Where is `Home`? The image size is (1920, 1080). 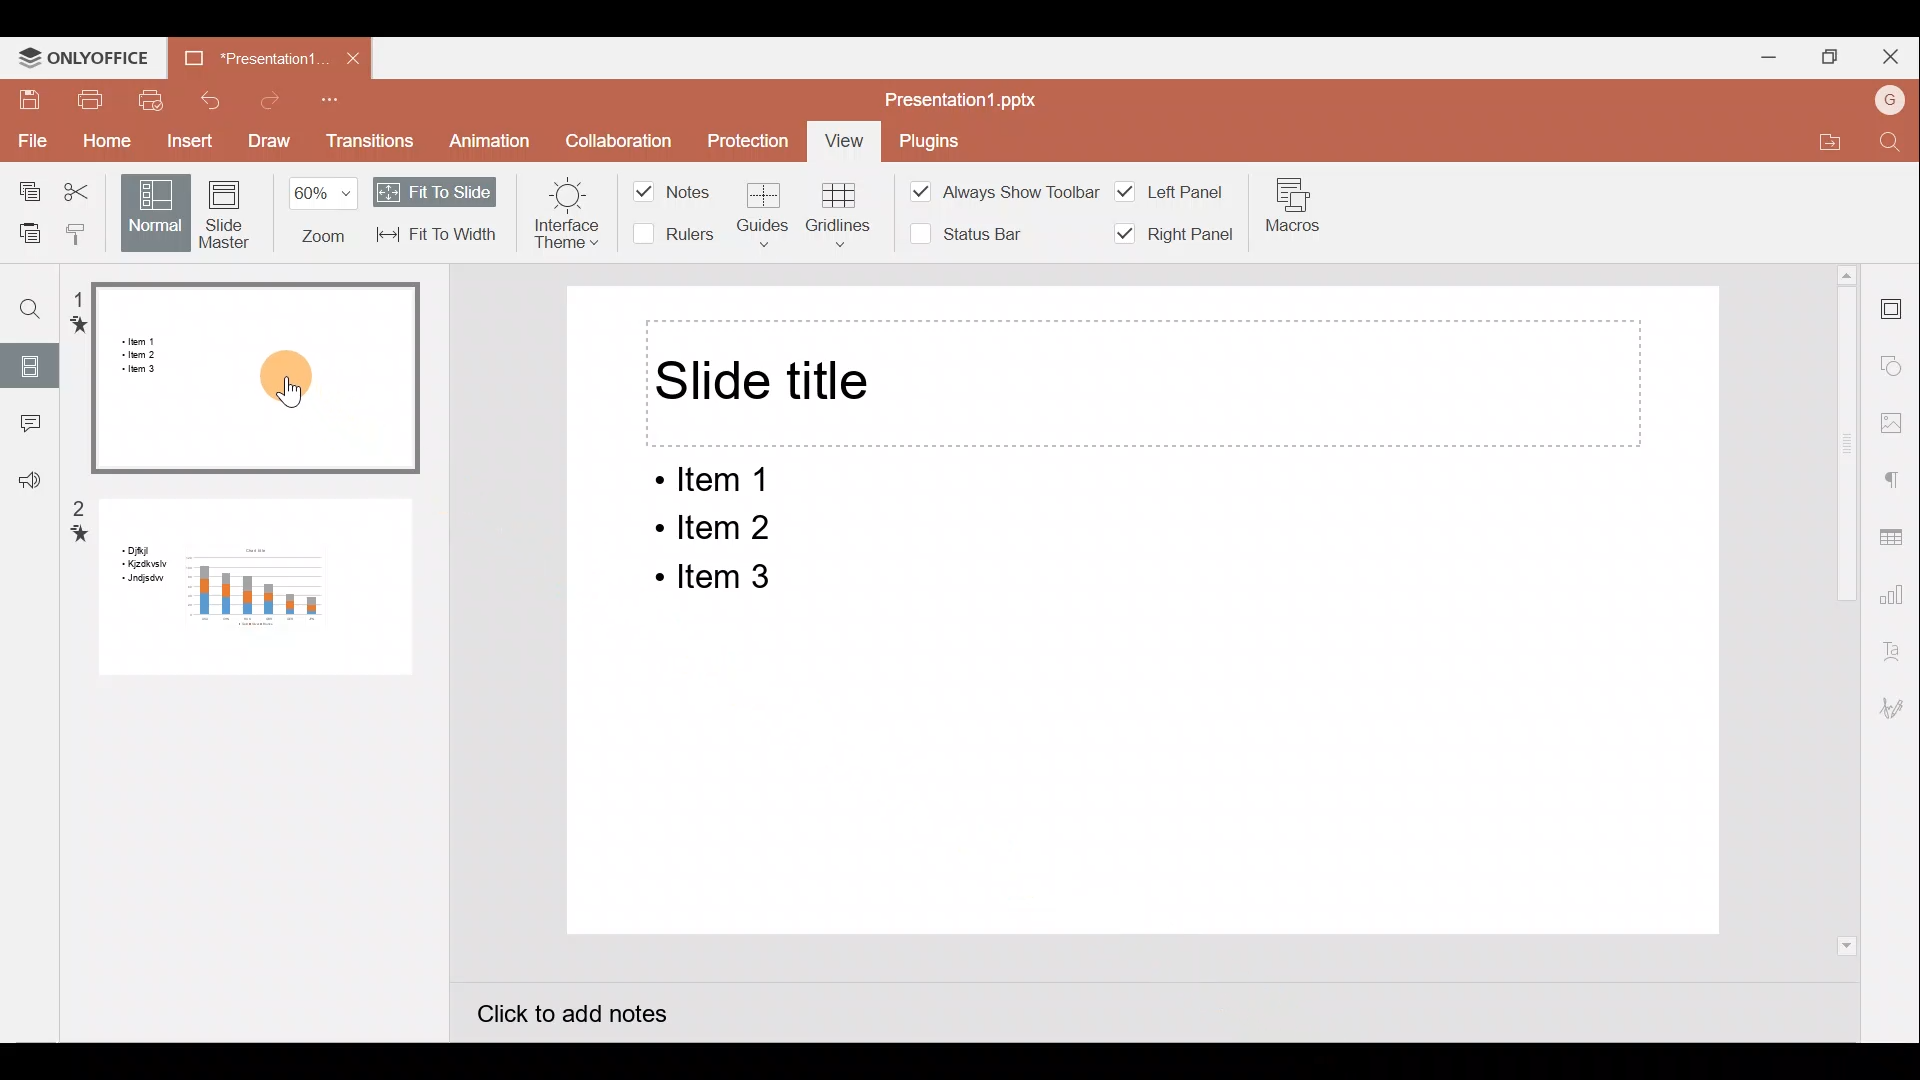
Home is located at coordinates (106, 141).